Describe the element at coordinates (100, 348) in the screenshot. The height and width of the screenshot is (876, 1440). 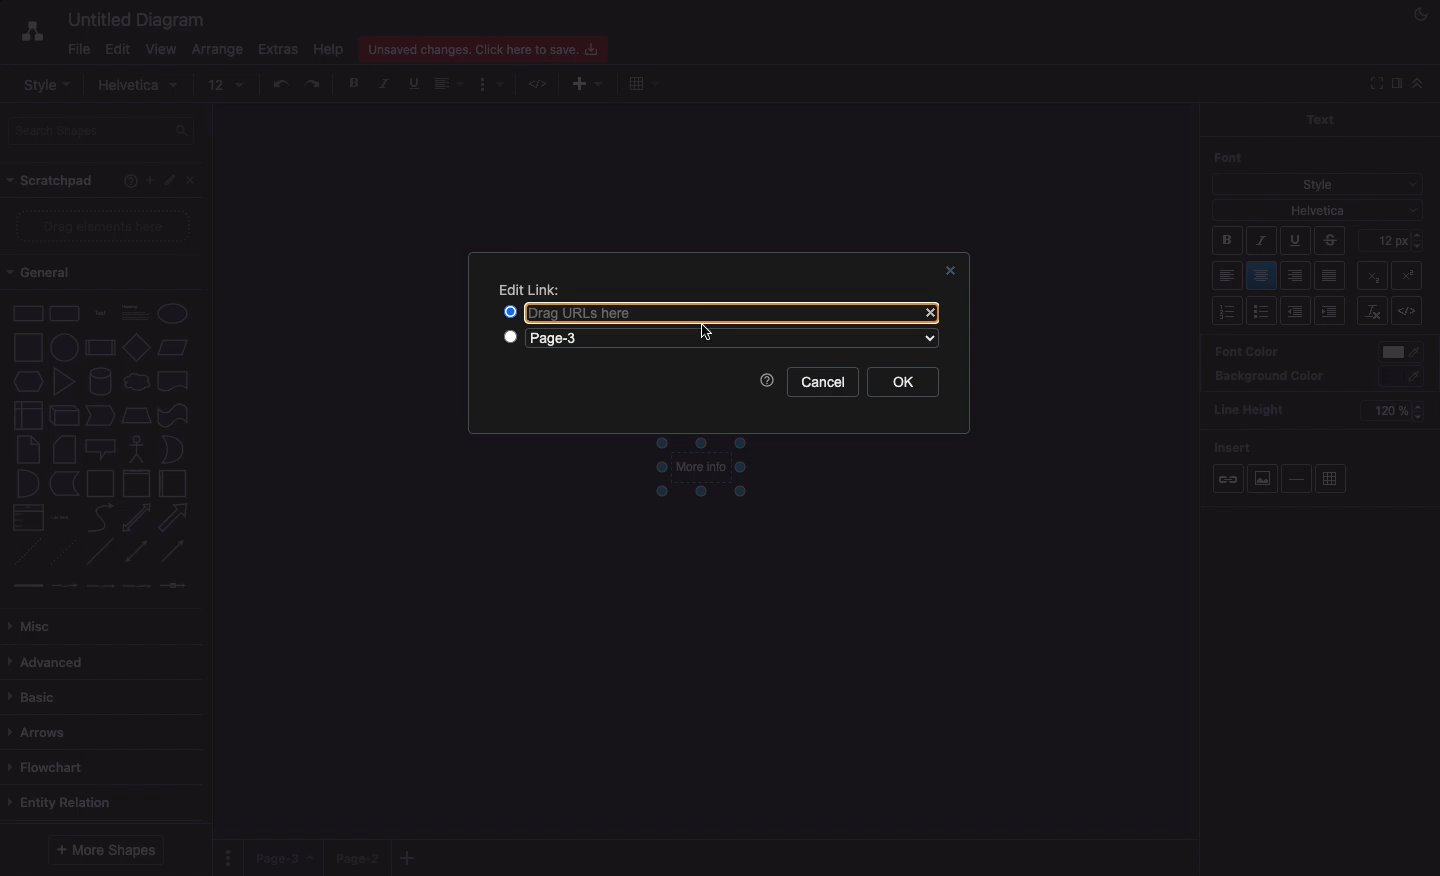
I see `process` at that location.